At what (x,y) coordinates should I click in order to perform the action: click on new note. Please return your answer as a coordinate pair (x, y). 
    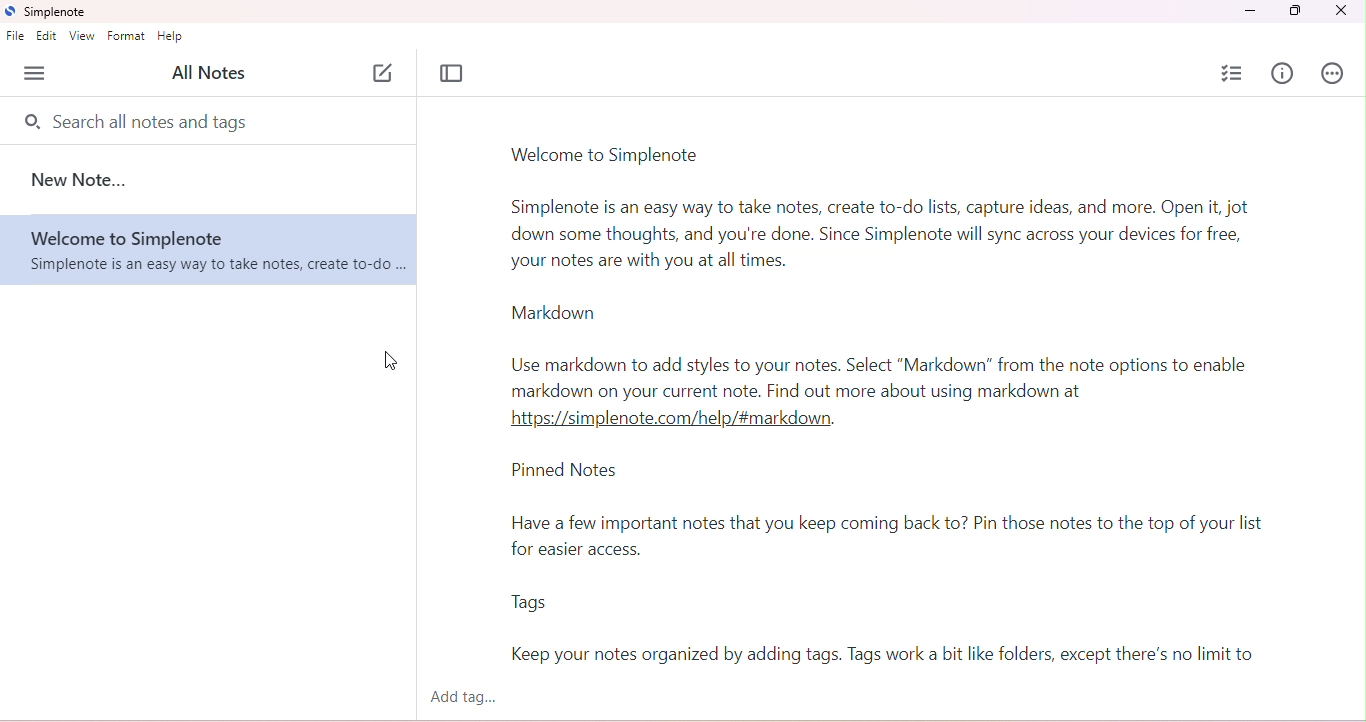
    Looking at the image, I should click on (82, 179).